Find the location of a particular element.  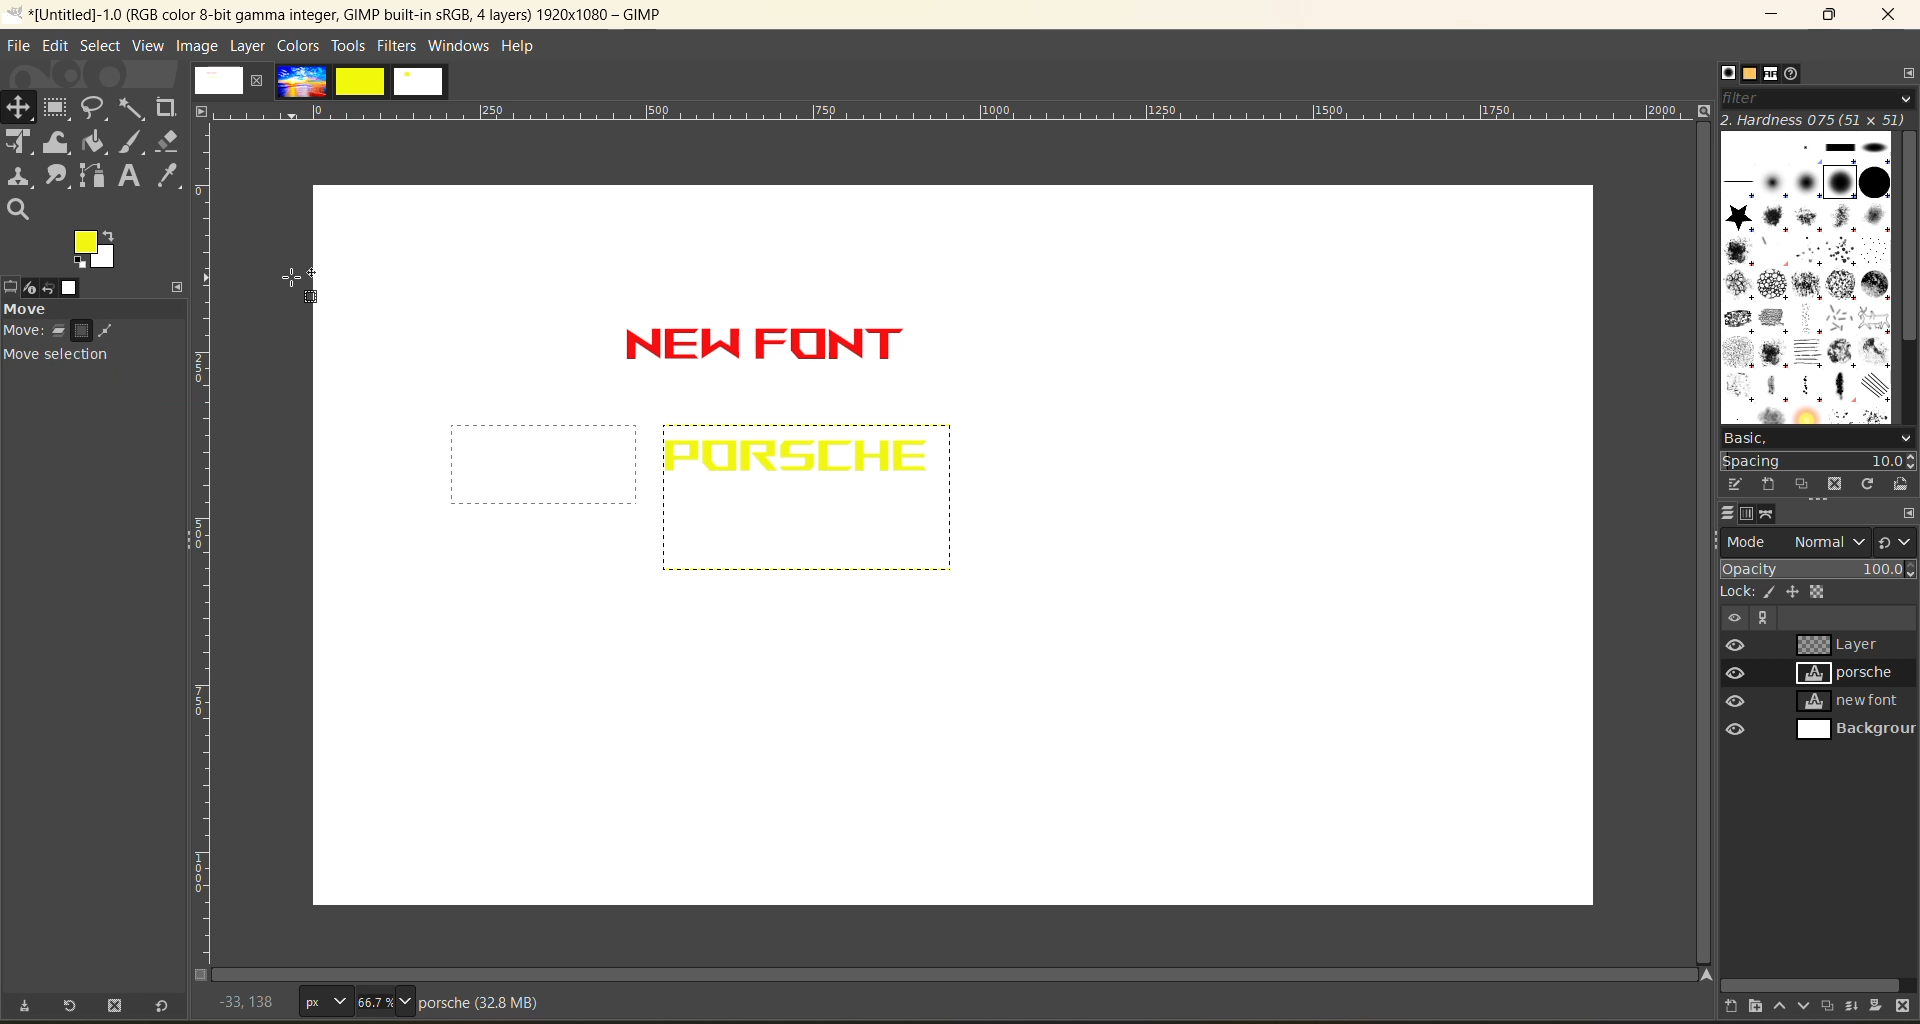

image is located at coordinates (197, 47).